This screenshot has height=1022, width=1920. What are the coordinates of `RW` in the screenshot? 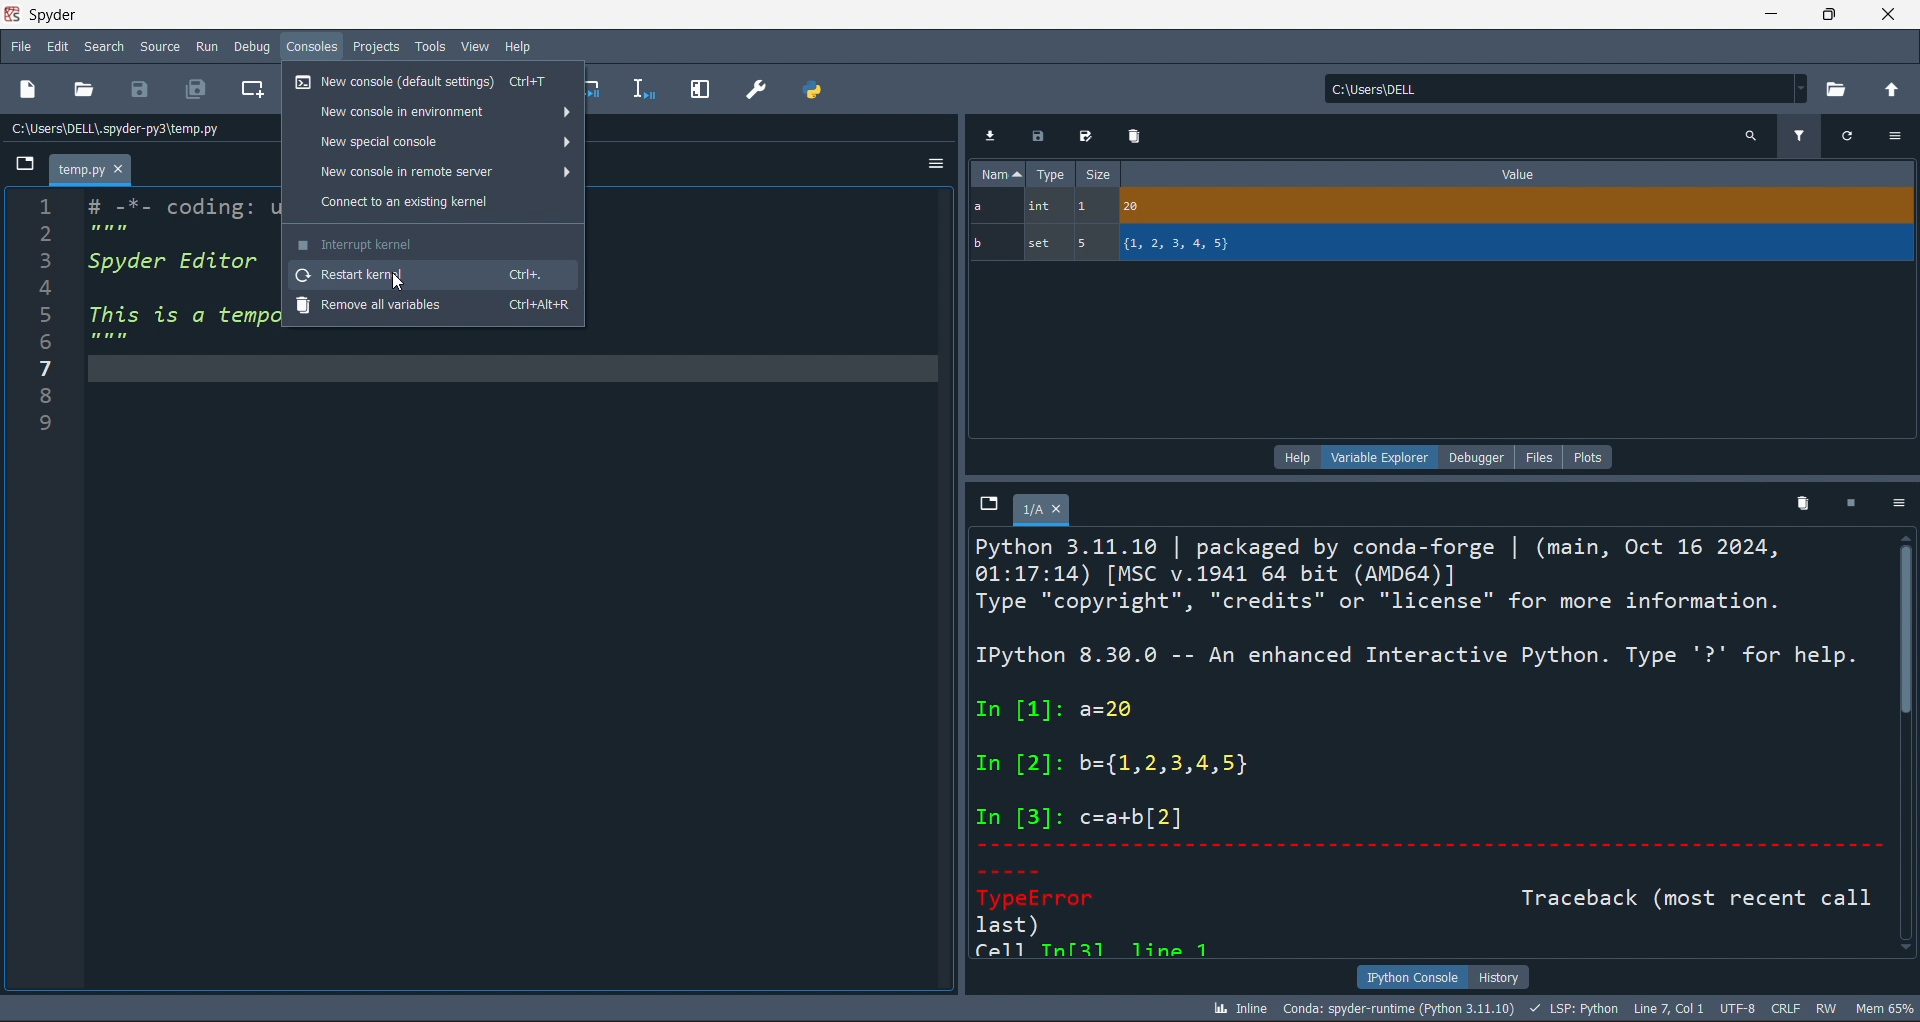 It's located at (1829, 1008).